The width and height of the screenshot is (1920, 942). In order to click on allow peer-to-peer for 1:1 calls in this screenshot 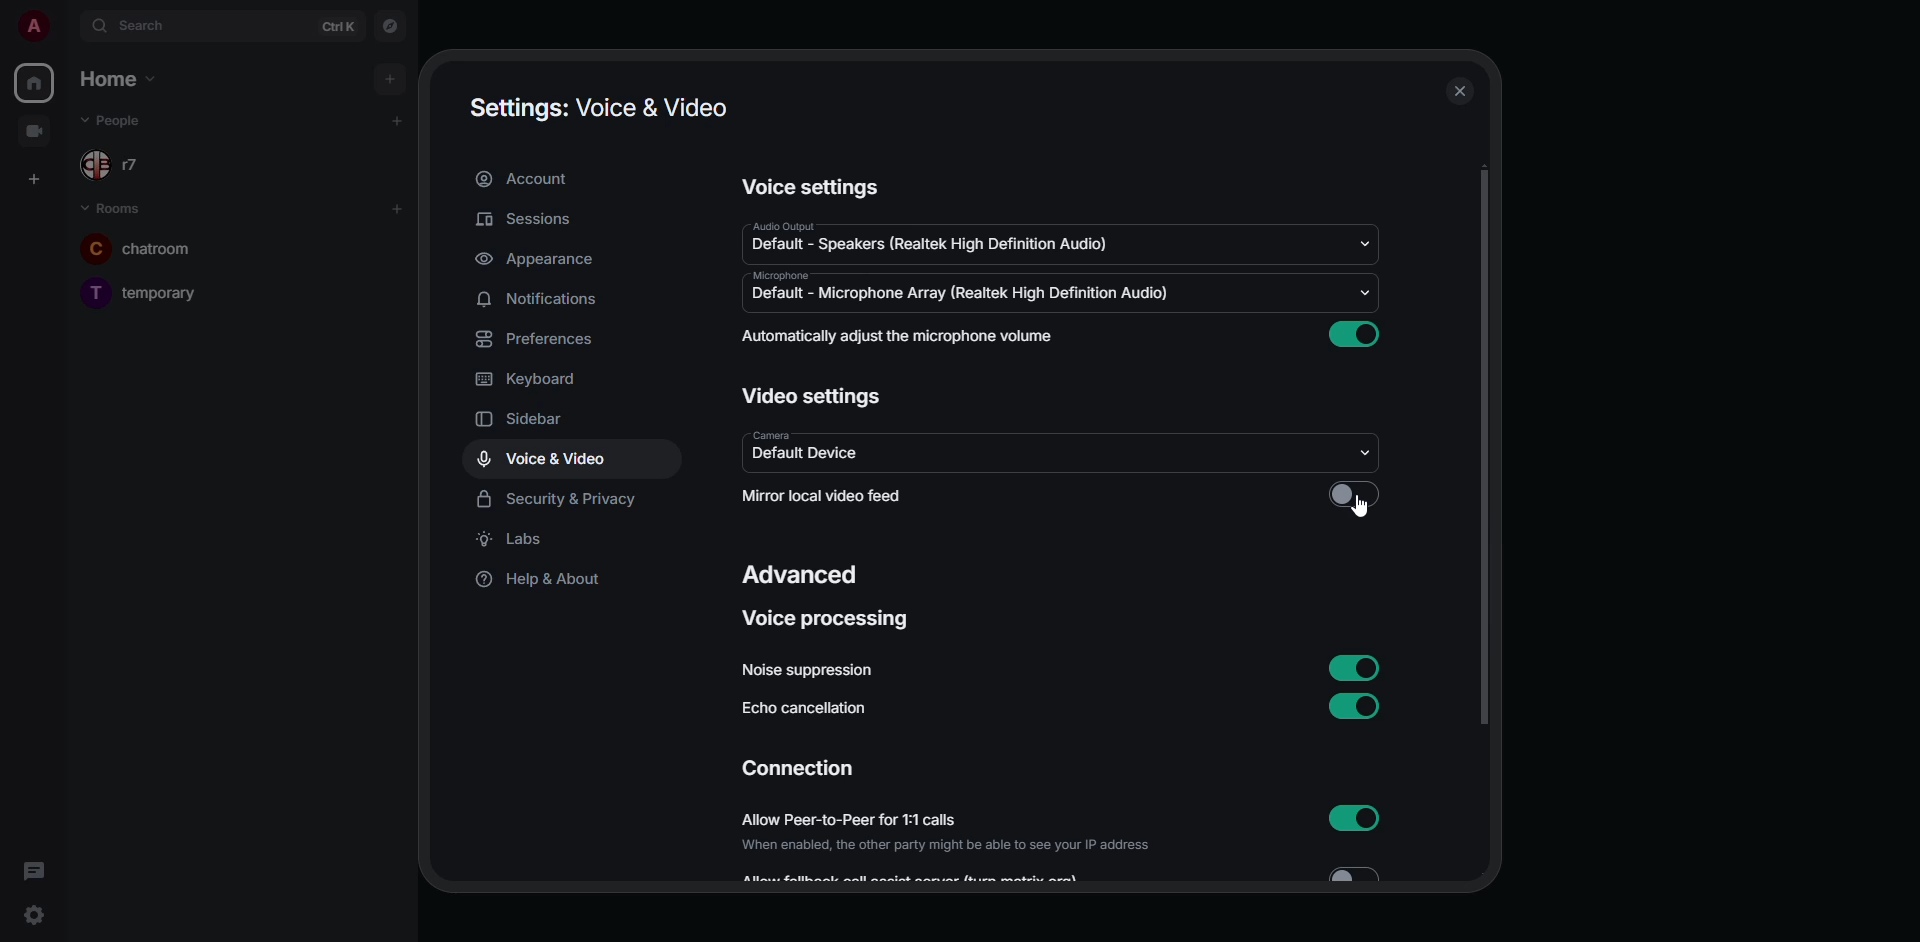, I will do `click(943, 818)`.